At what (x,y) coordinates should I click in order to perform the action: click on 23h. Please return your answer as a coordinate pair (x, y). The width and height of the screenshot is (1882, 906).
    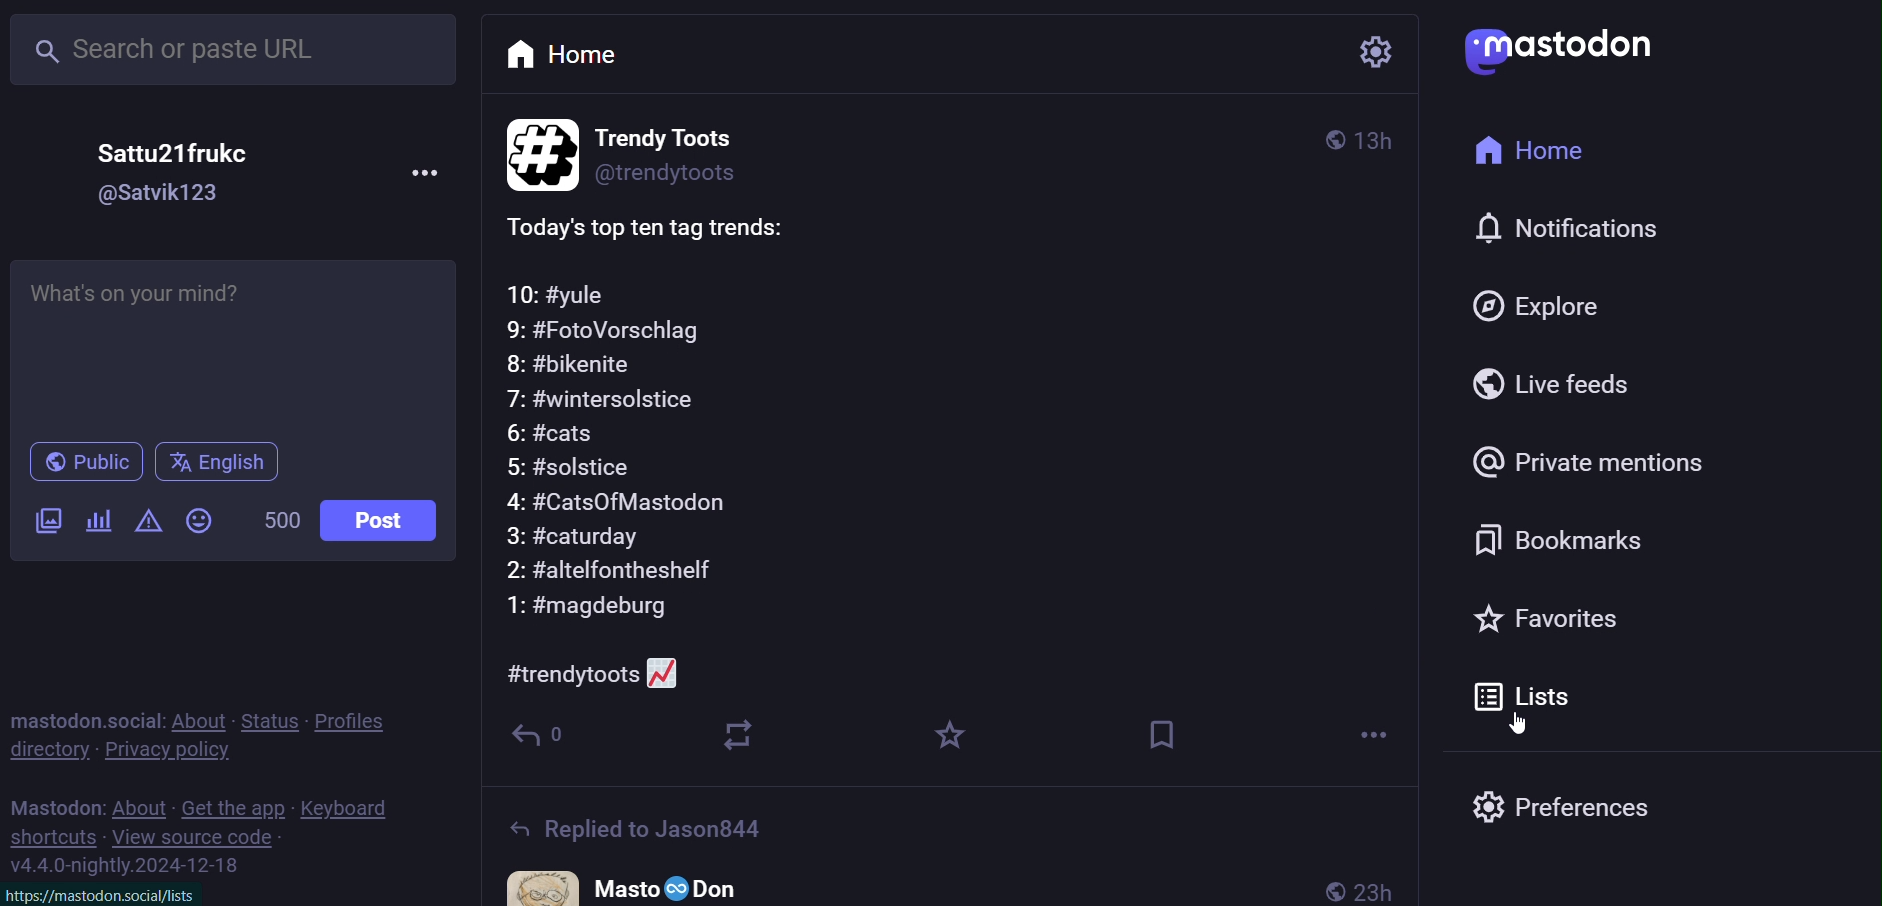
    Looking at the image, I should click on (1391, 887).